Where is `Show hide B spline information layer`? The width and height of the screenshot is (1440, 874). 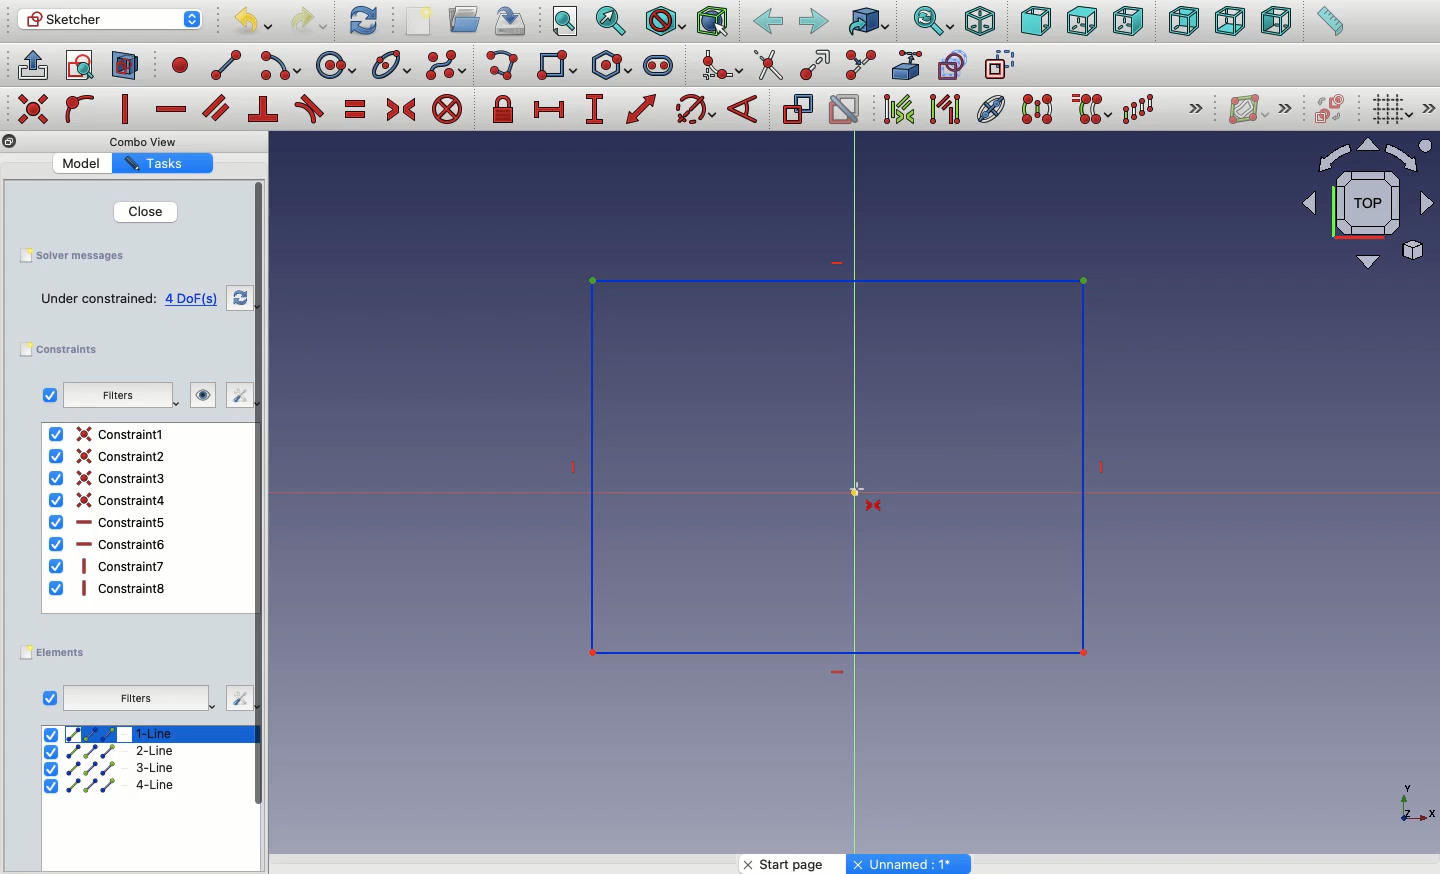 Show hide B spline information layer is located at coordinates (1250, 109).